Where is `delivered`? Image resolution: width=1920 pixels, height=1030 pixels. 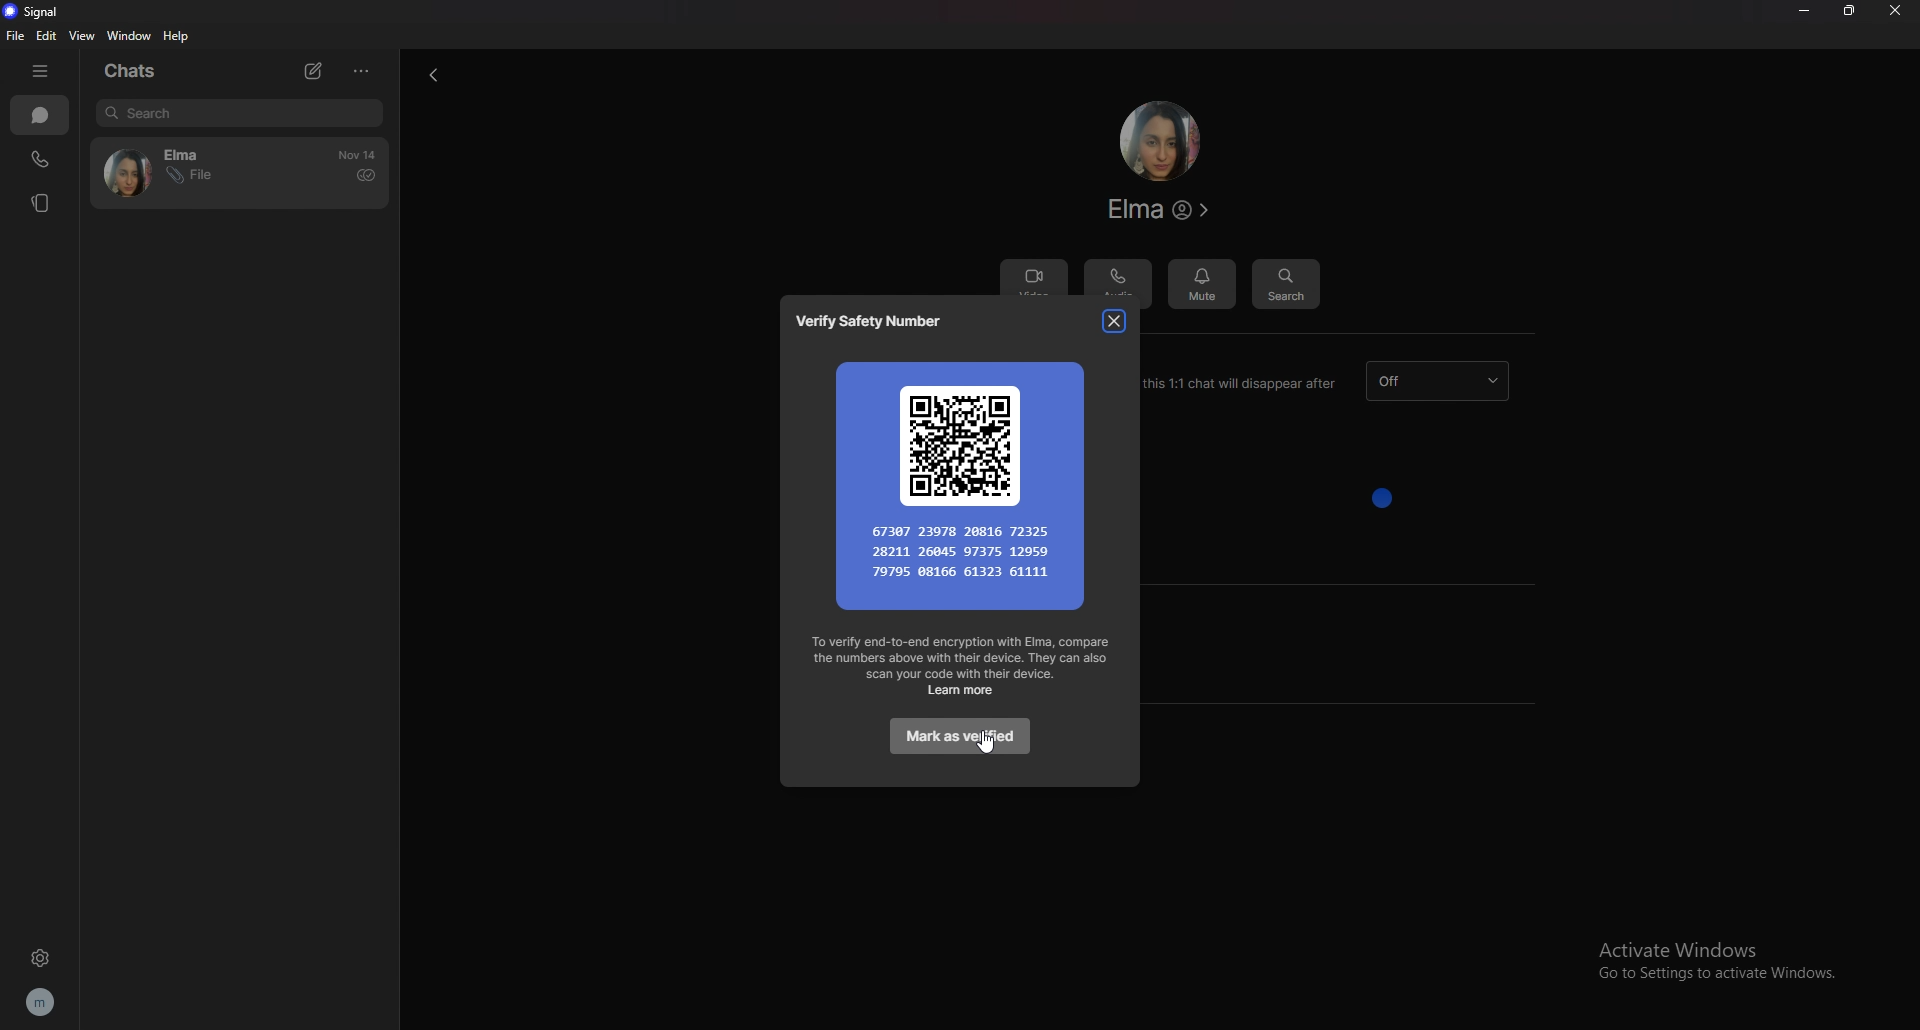 delivered is located at coordinates (365, 175).